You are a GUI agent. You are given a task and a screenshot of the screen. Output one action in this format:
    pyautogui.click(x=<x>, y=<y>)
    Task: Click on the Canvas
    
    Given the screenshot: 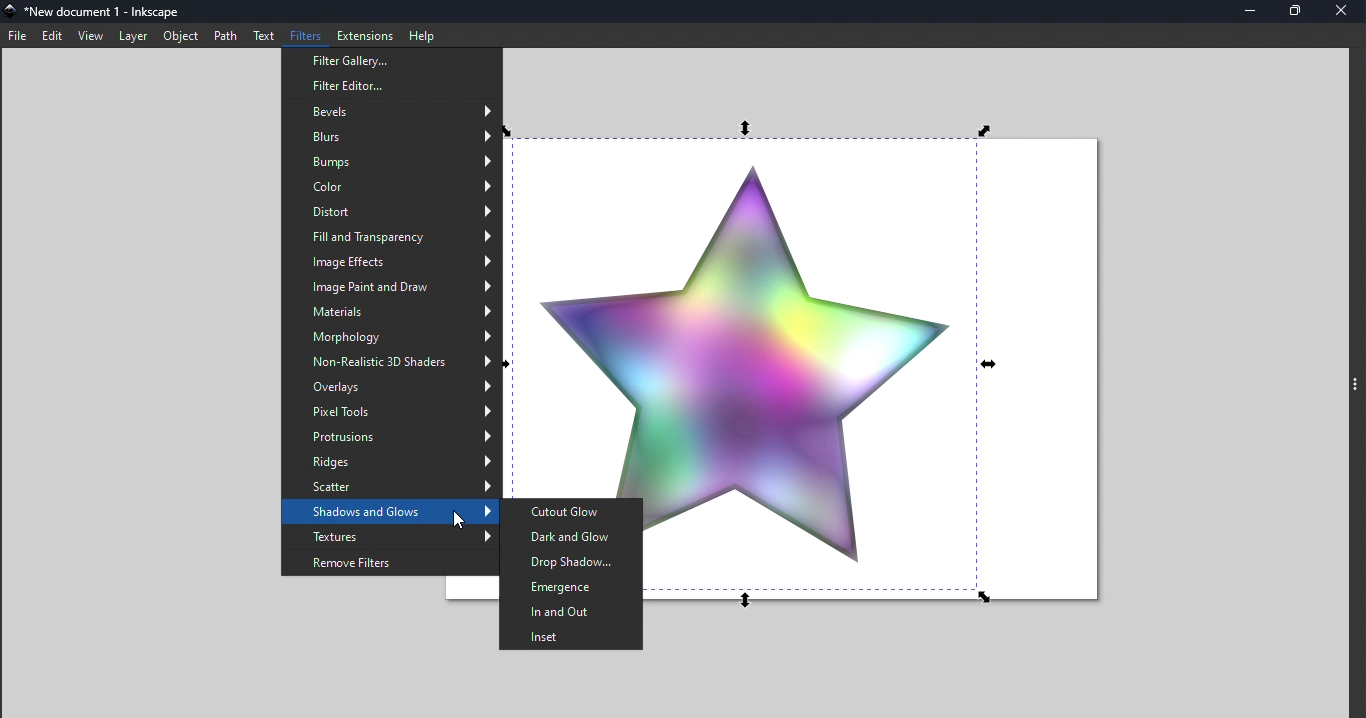 What is the action you would take?
    pyautogui.click(x=883, y=367)
    